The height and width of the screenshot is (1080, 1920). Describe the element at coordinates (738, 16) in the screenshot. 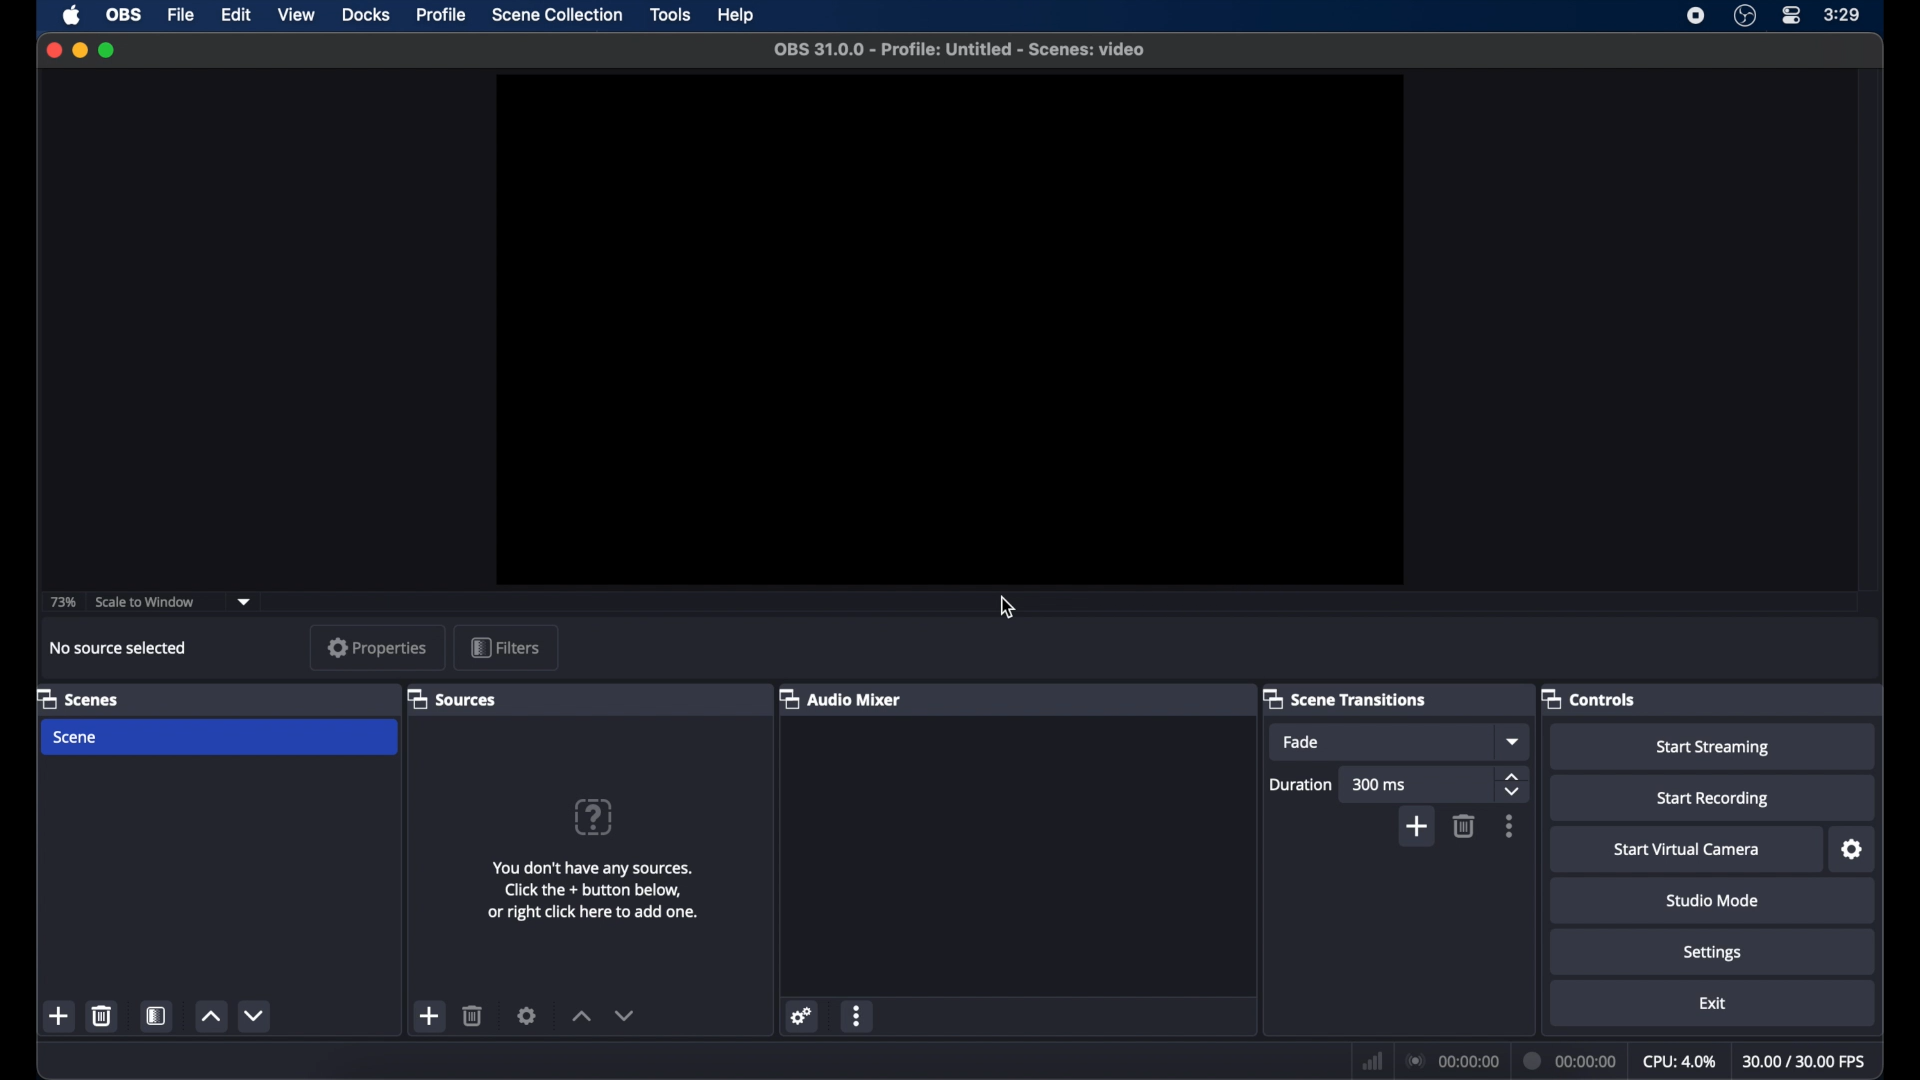

I see `help` at that location.